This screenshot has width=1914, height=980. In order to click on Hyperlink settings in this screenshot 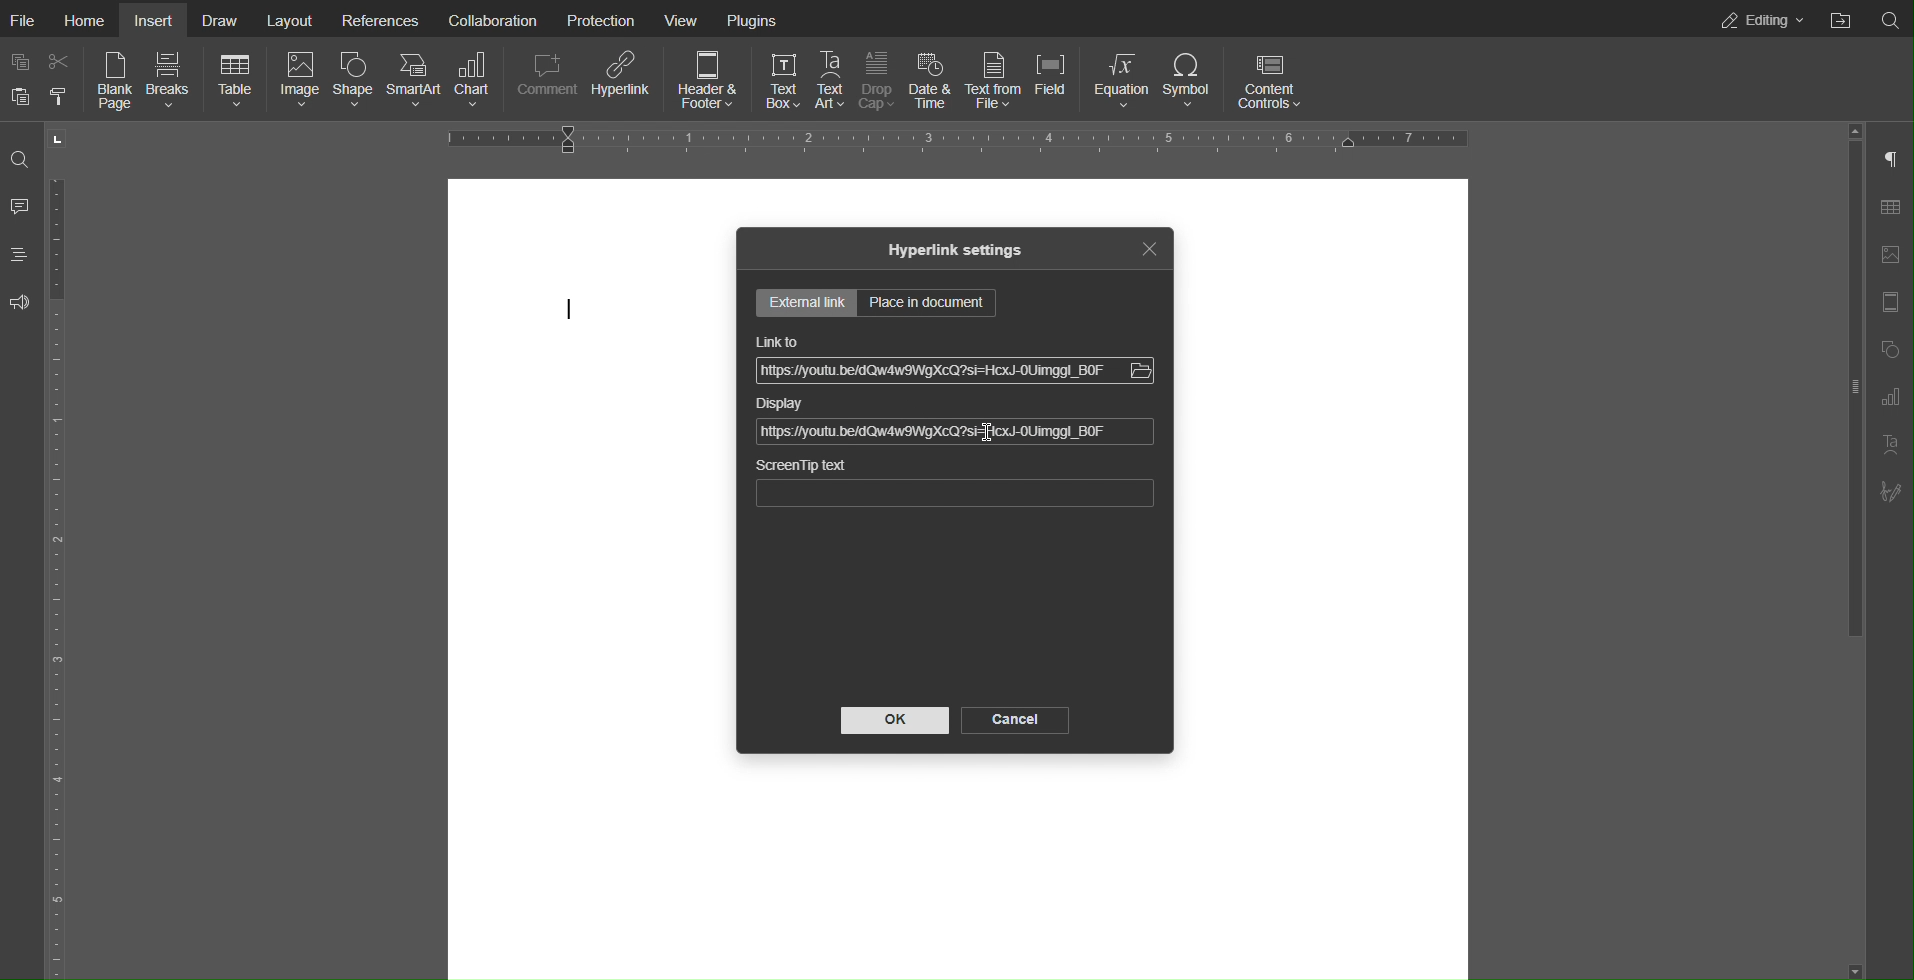, I will do `click(955, 251)`.